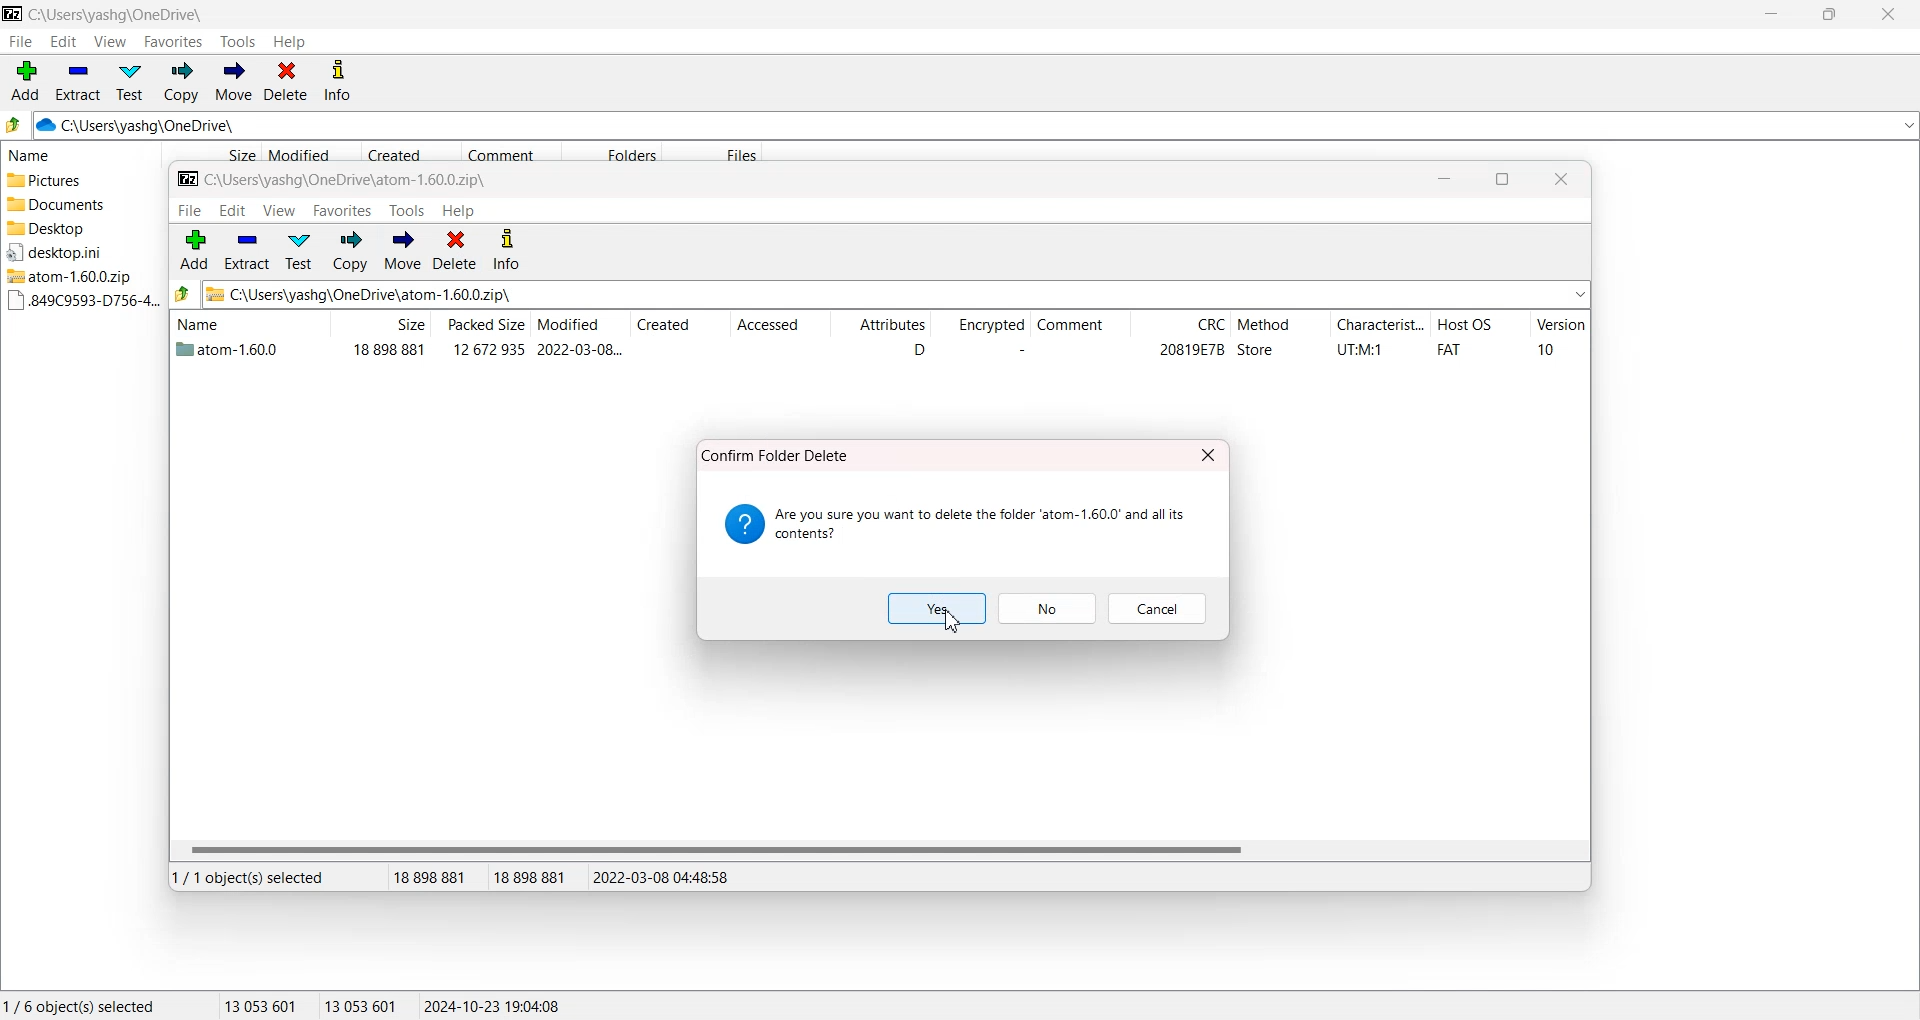 The image size is (1920, 1020). Describe the element at coordinates (1209, 454) in the screenshot. I see `Close window` at that location.